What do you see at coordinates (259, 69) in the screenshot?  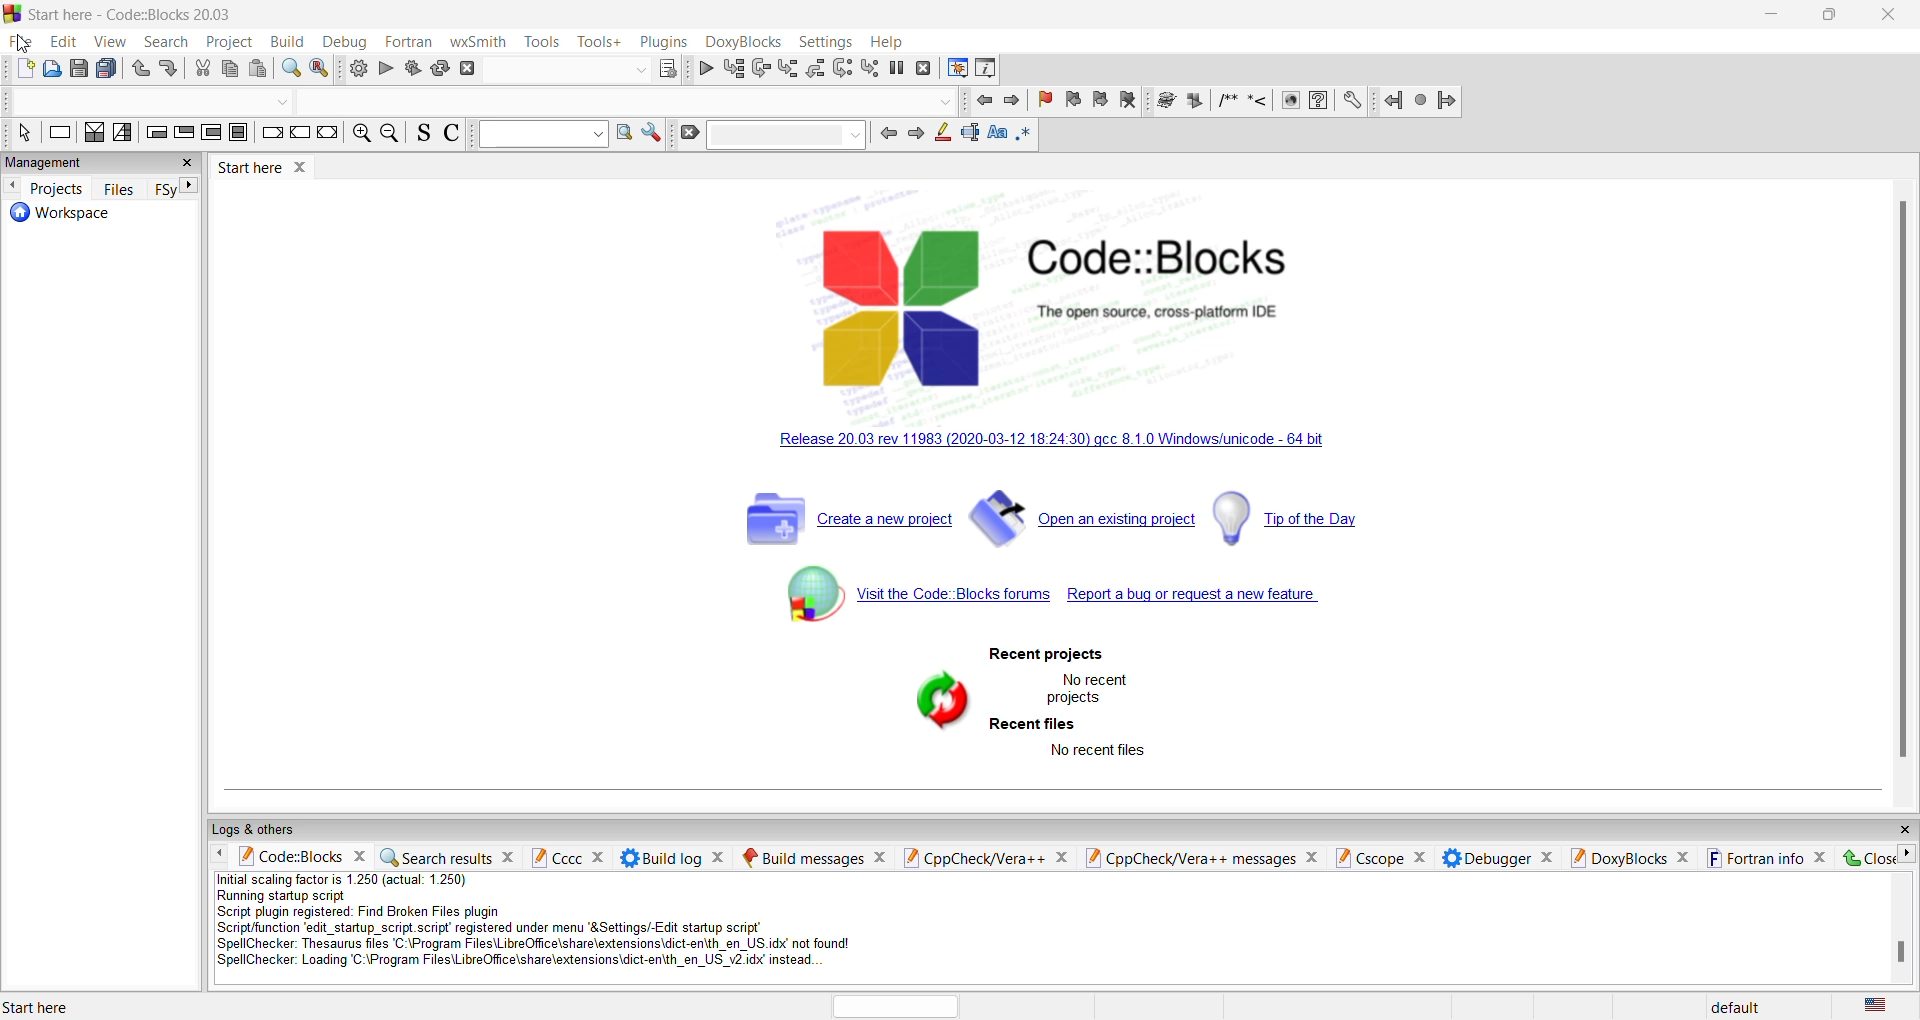 I see `paste` at bounding box center [259, 69].